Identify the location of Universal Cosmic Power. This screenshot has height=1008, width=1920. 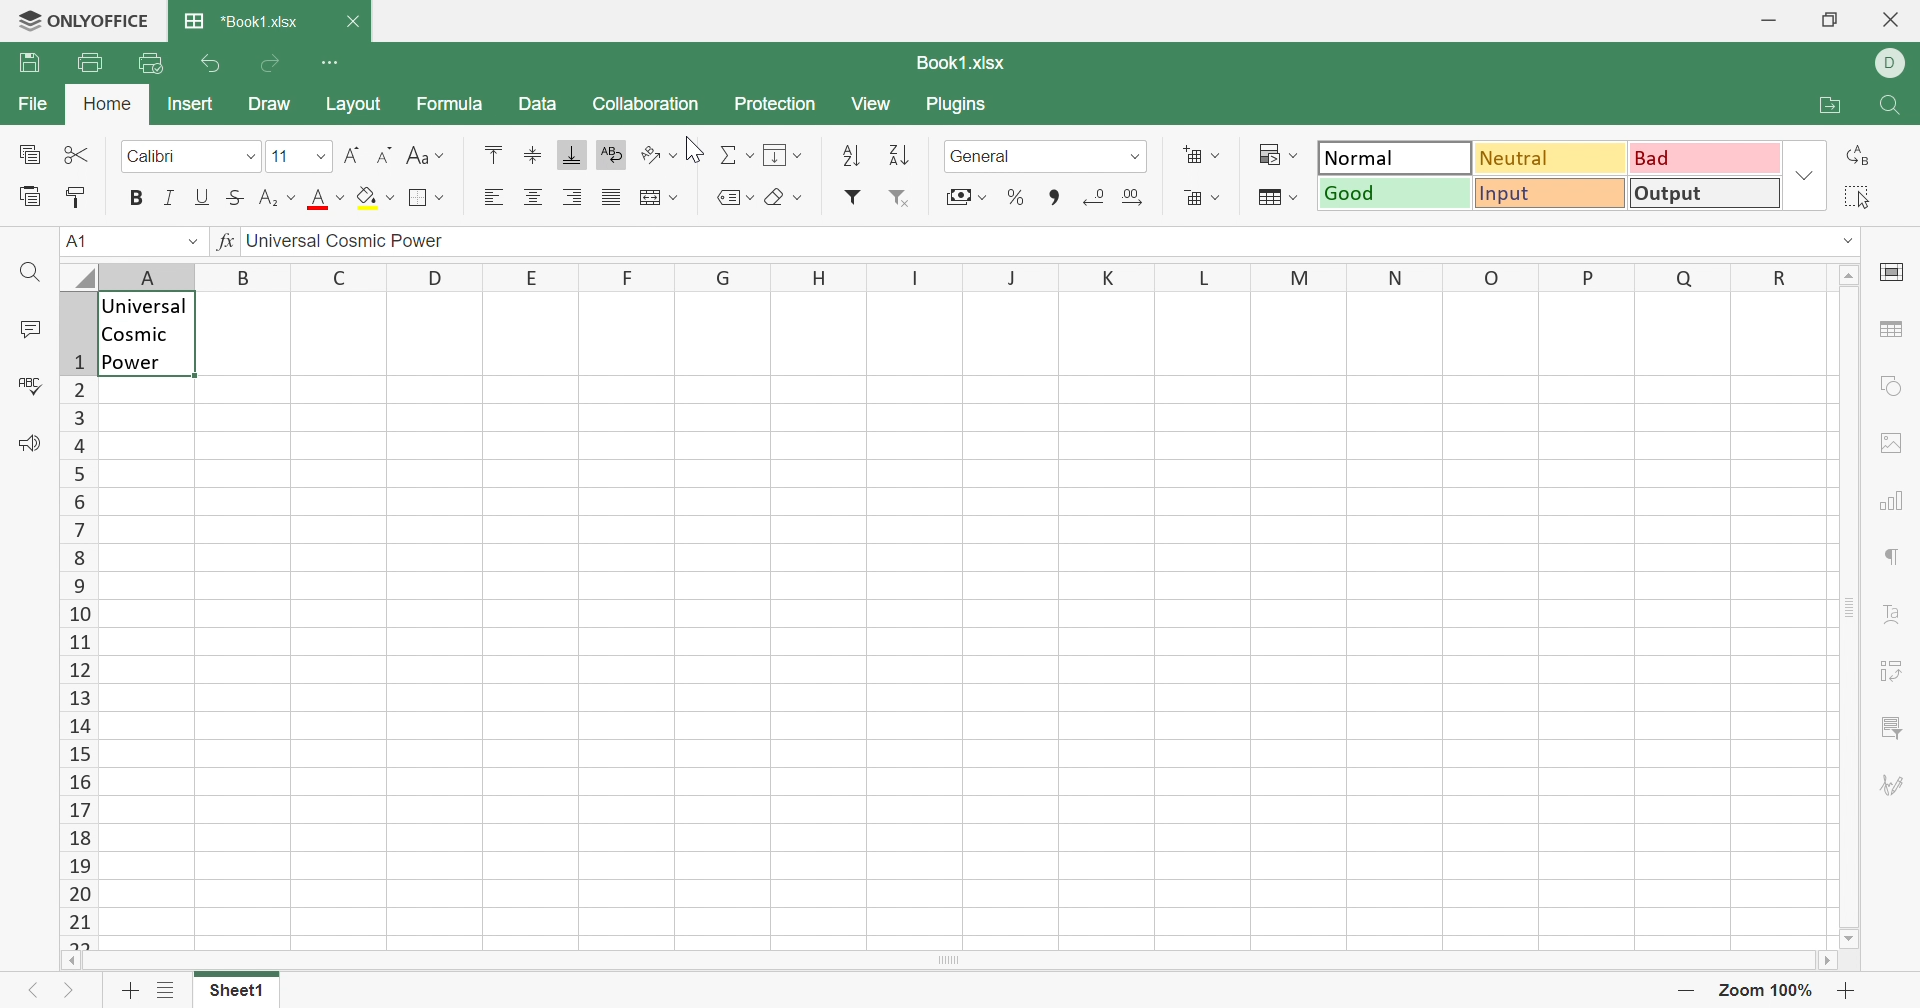
(146, 333).